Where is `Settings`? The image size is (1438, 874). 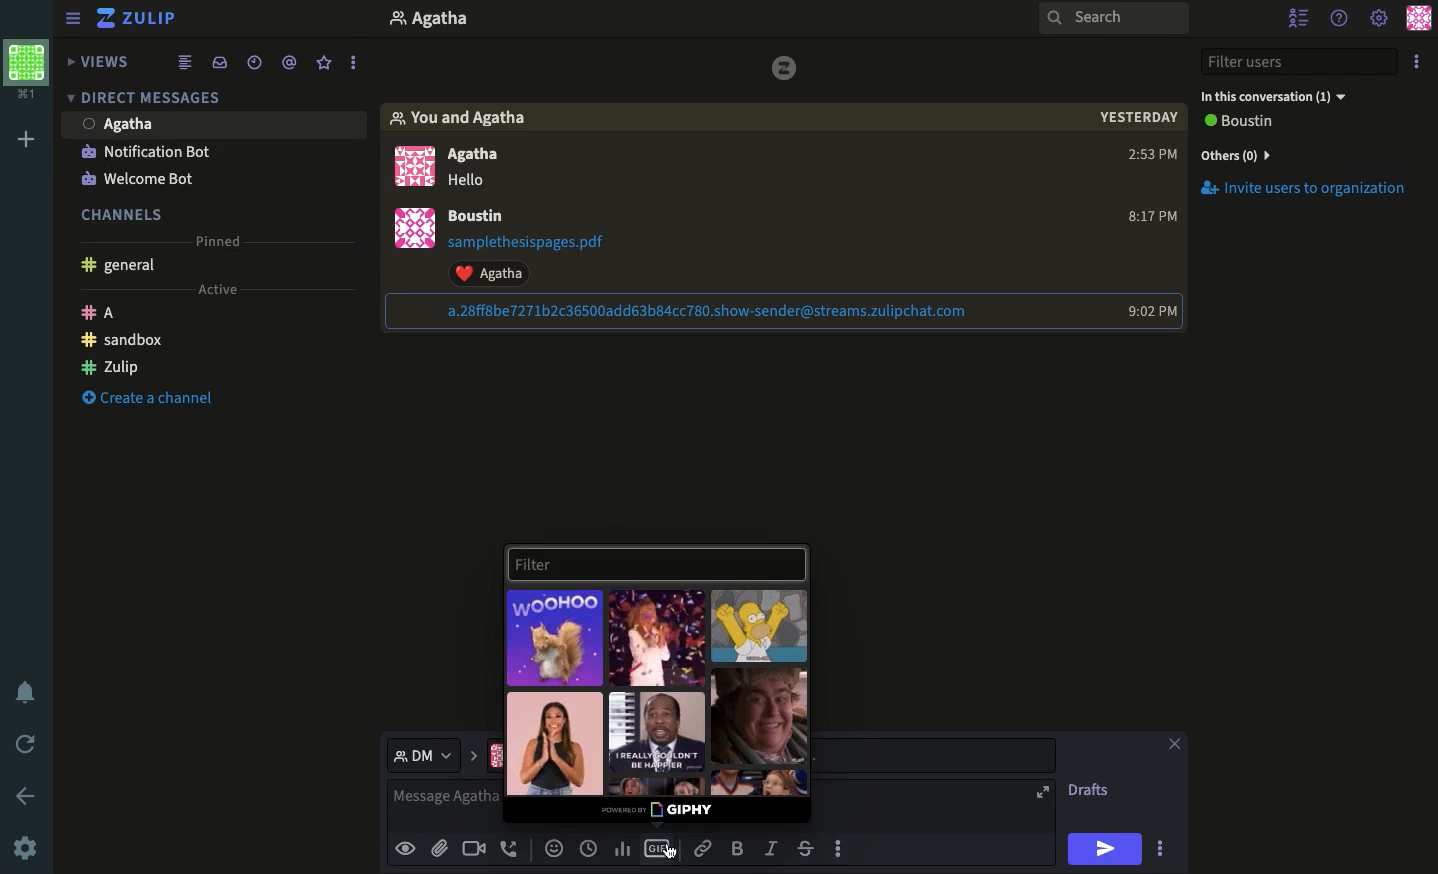
Settings is located at coordinates (26, 847).